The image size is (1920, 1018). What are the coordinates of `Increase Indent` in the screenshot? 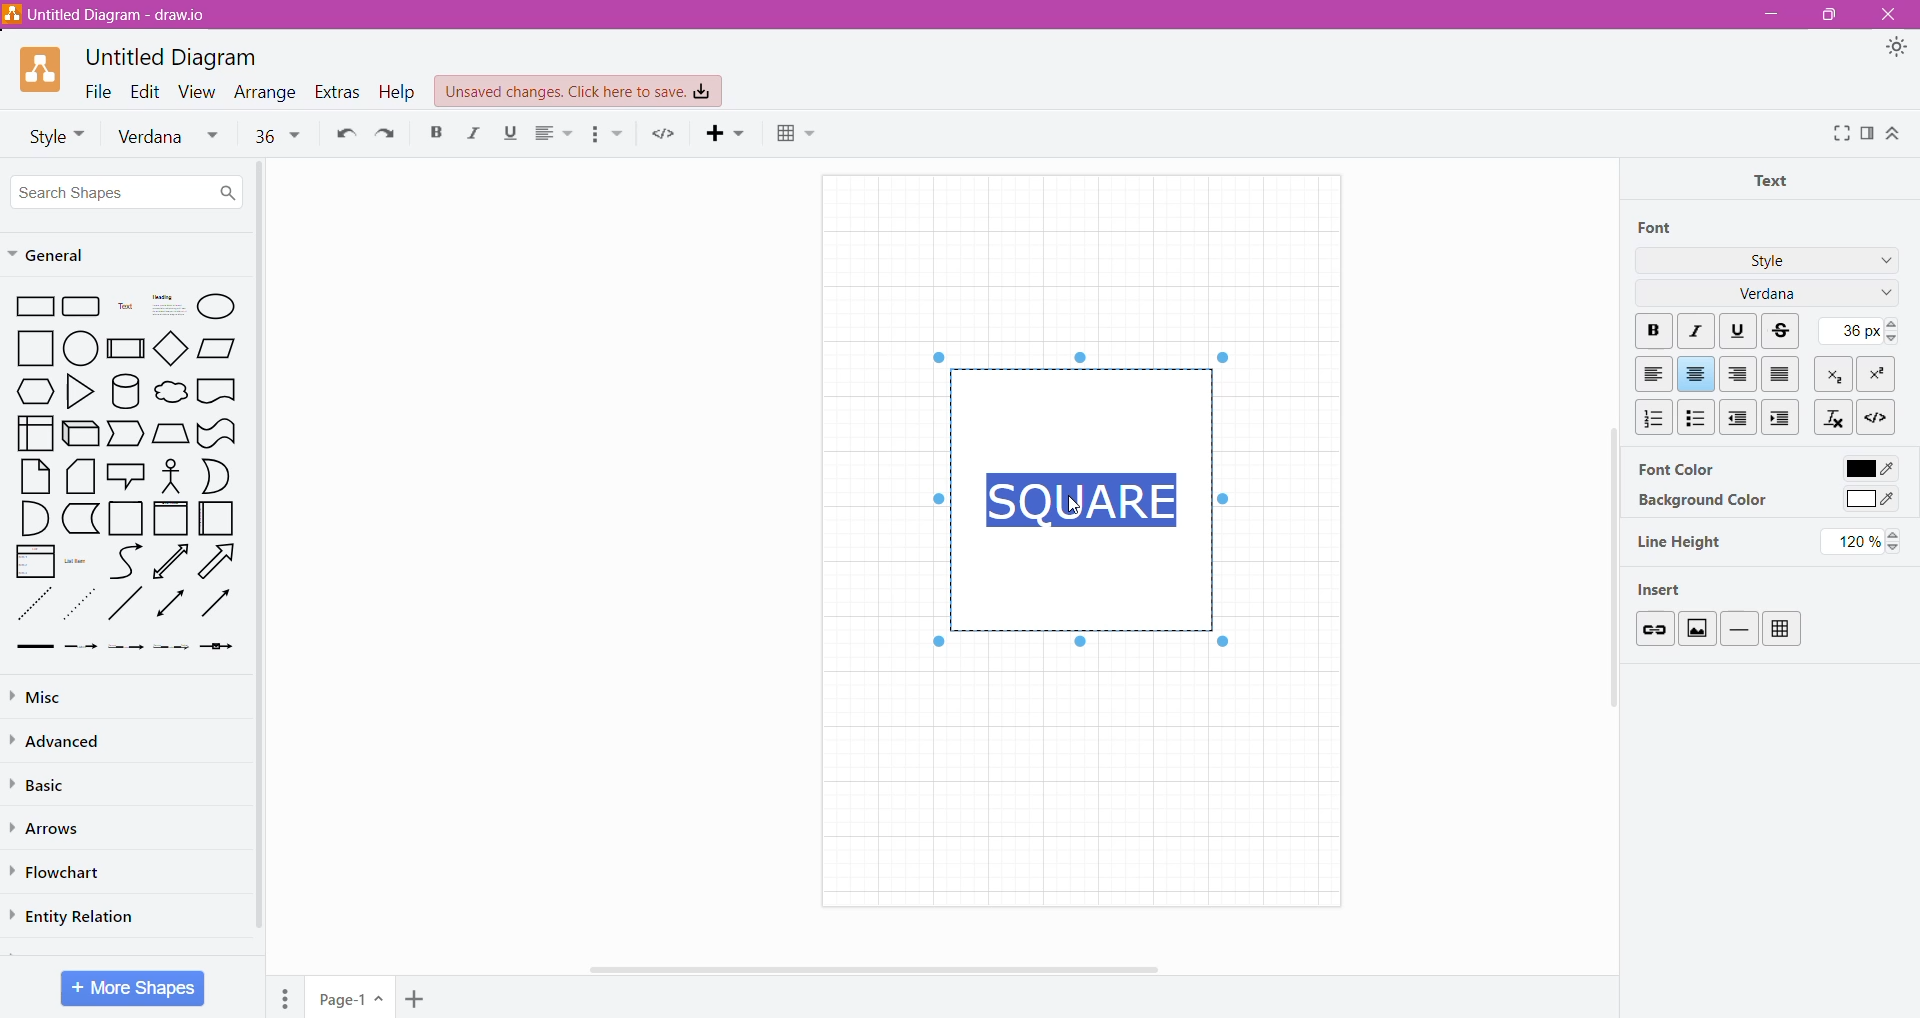 It's located at (1783, 417).